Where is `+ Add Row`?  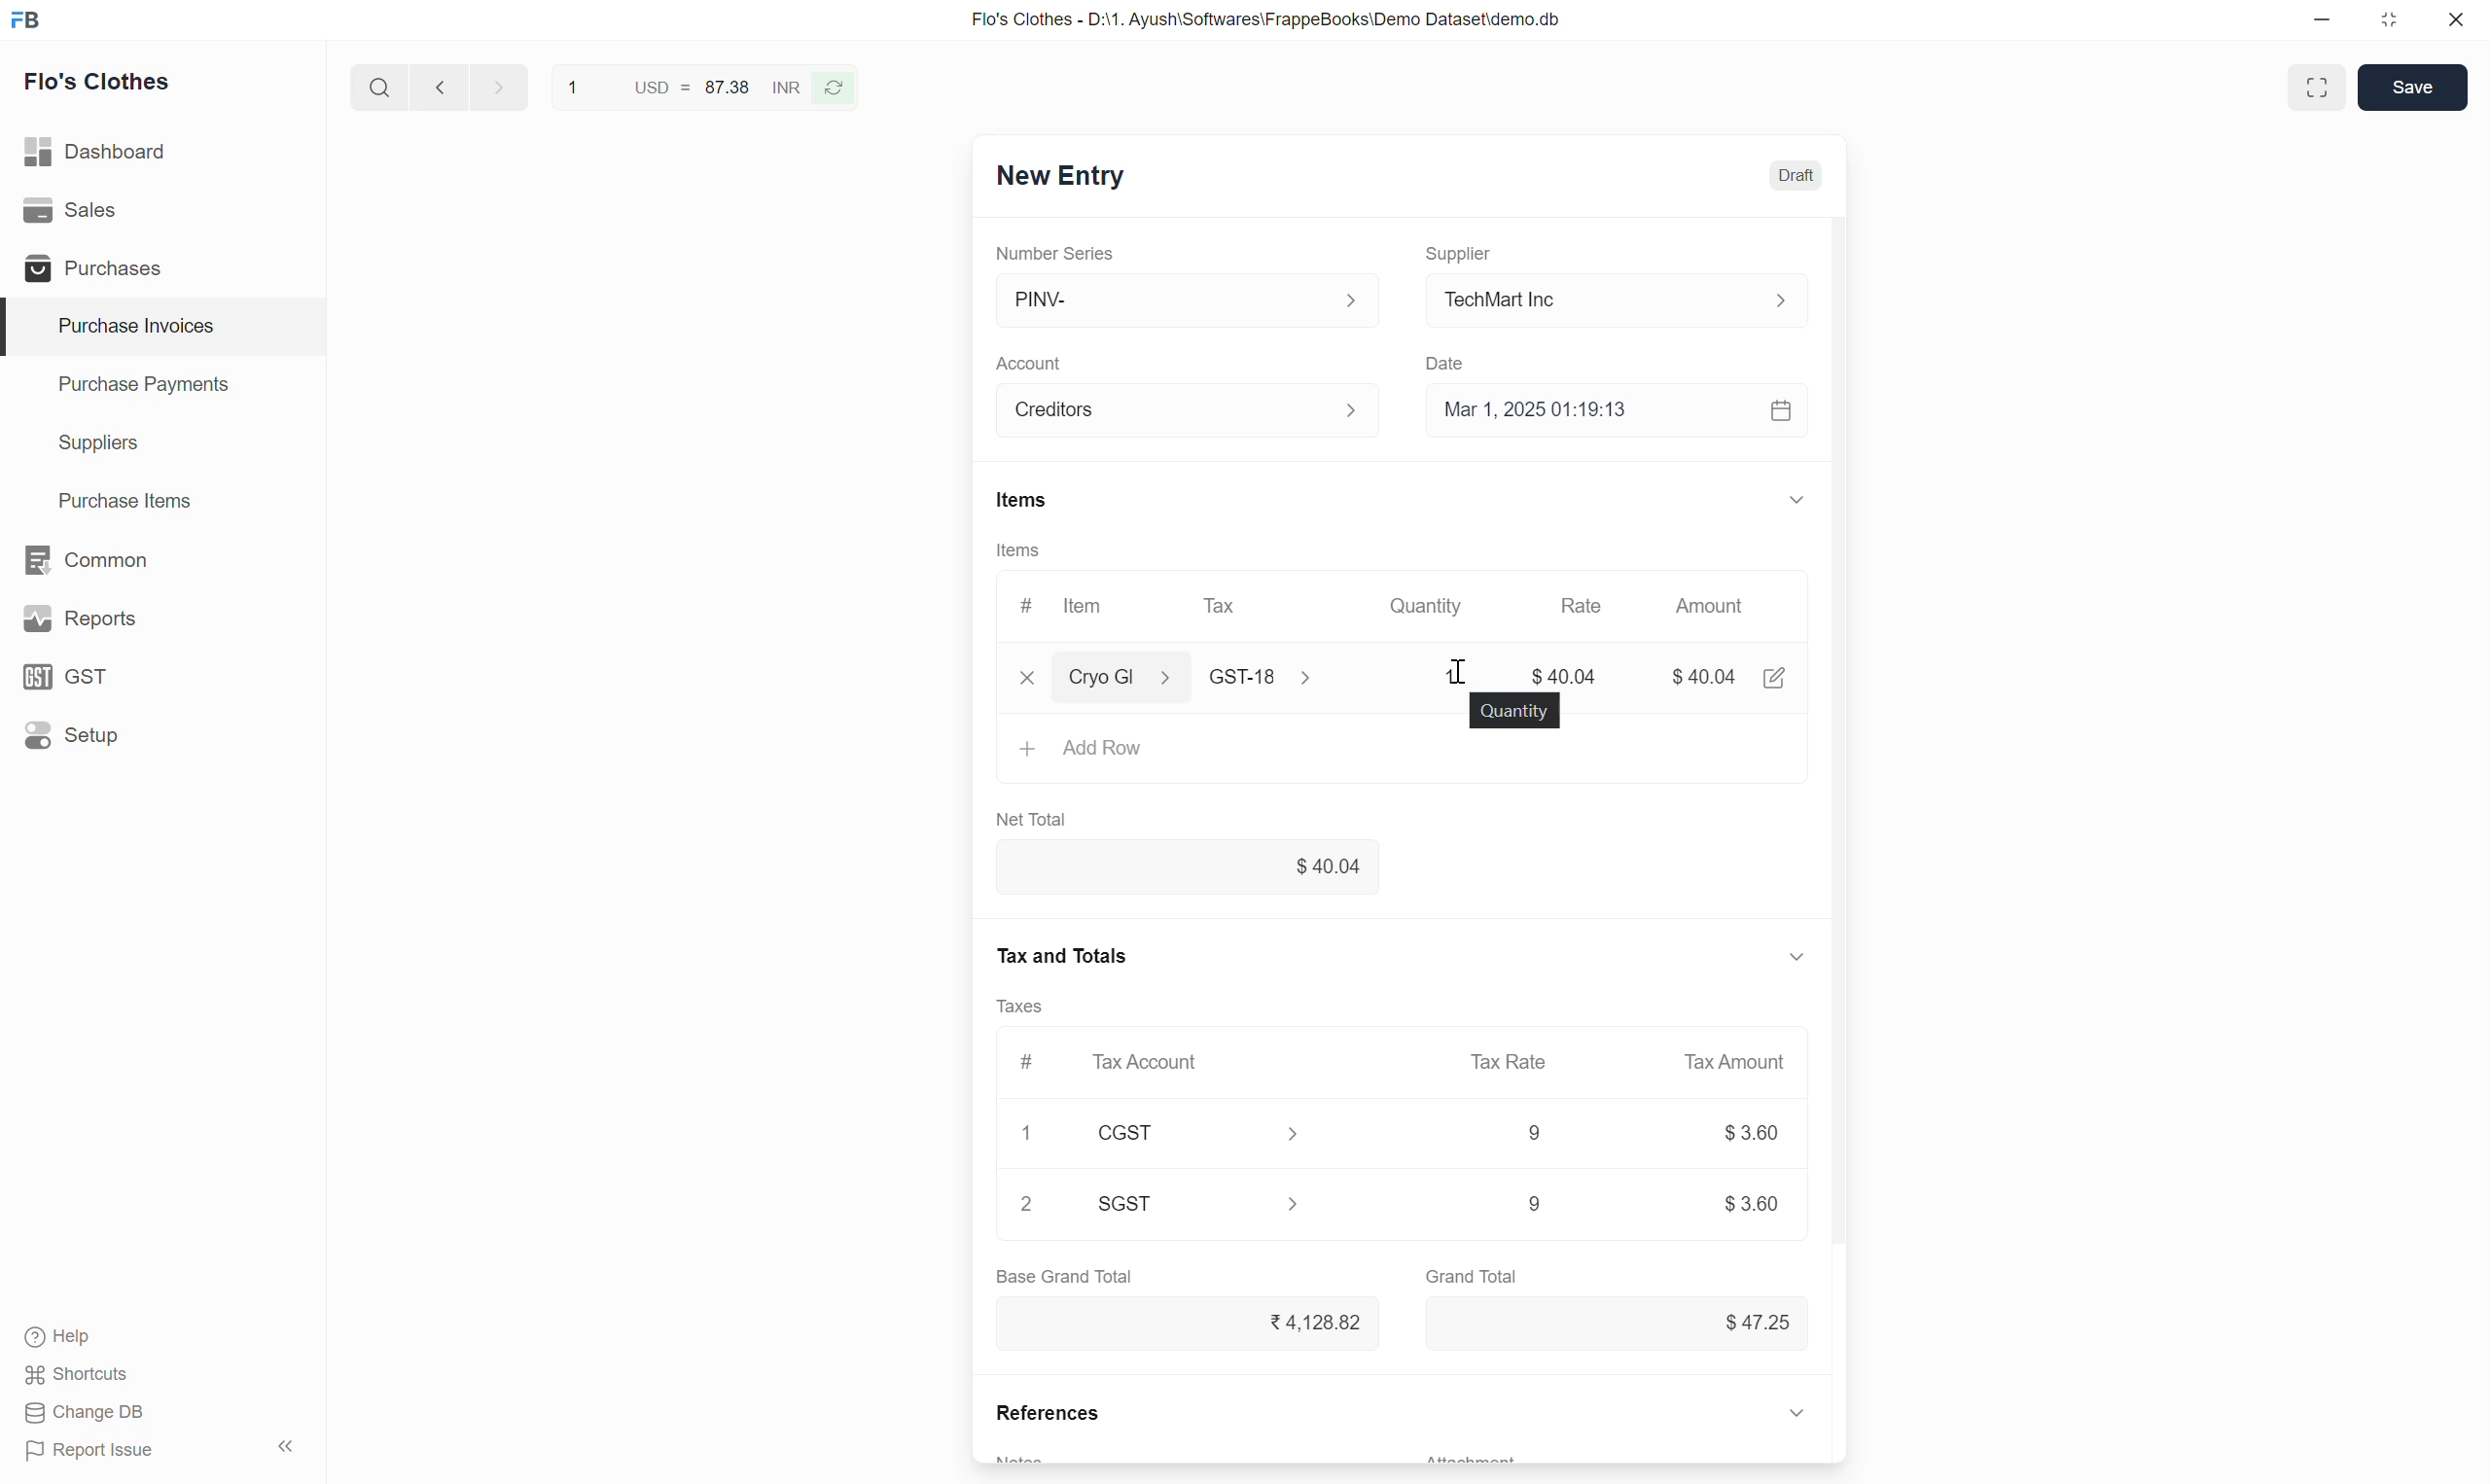 + Add Row is located at coordinates (1087, 747).